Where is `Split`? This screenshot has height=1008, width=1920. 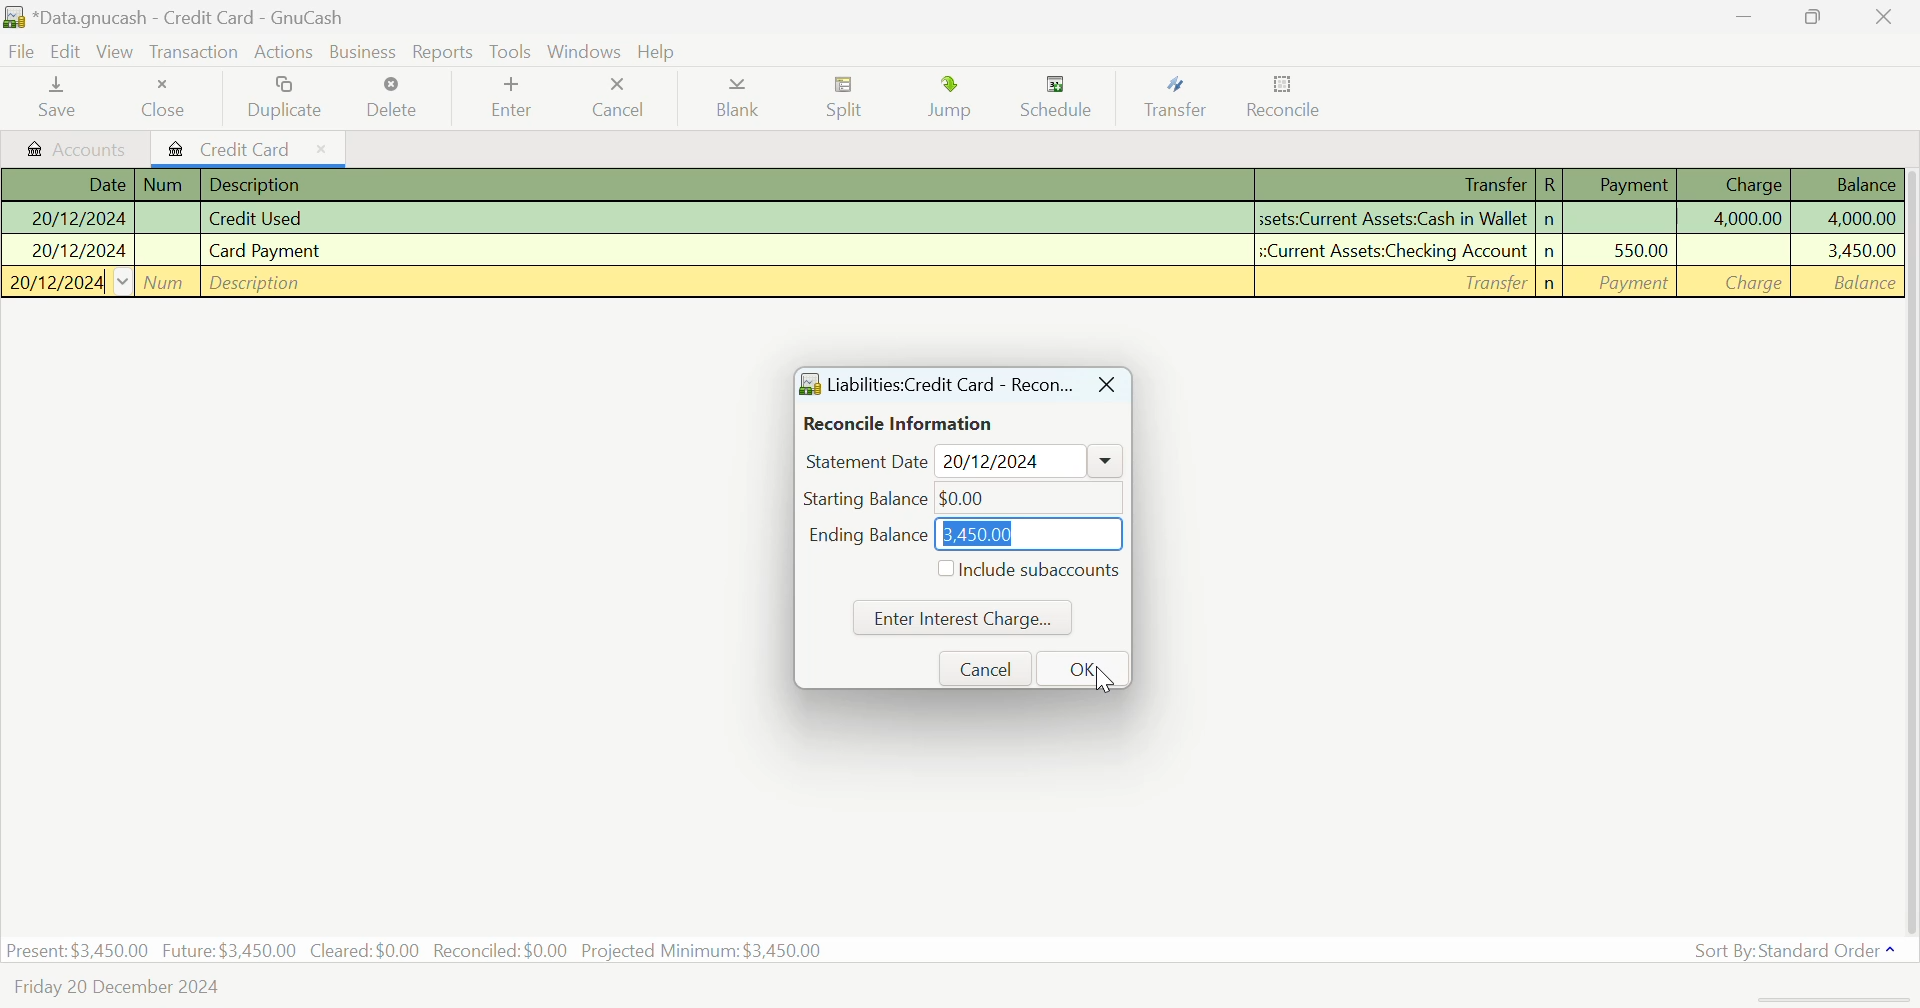 Split is located at coordinates (847, 102).